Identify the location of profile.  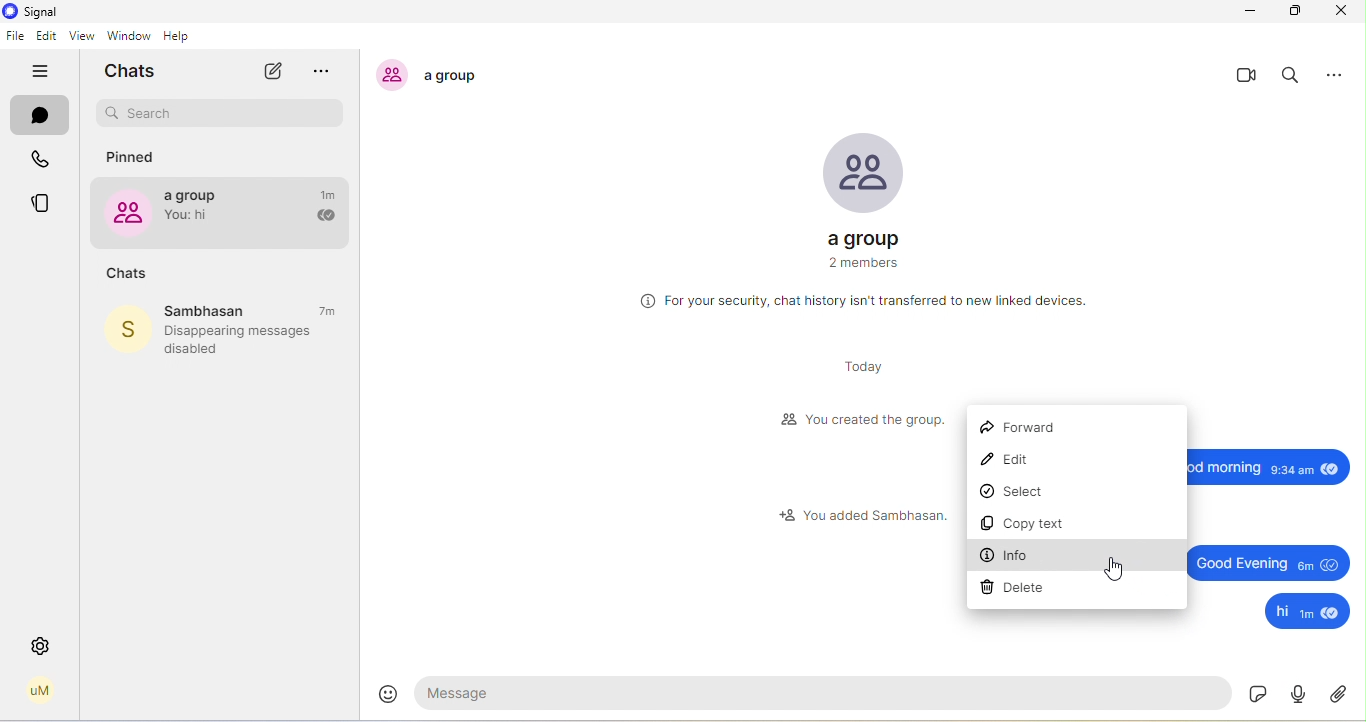
(40, 691).